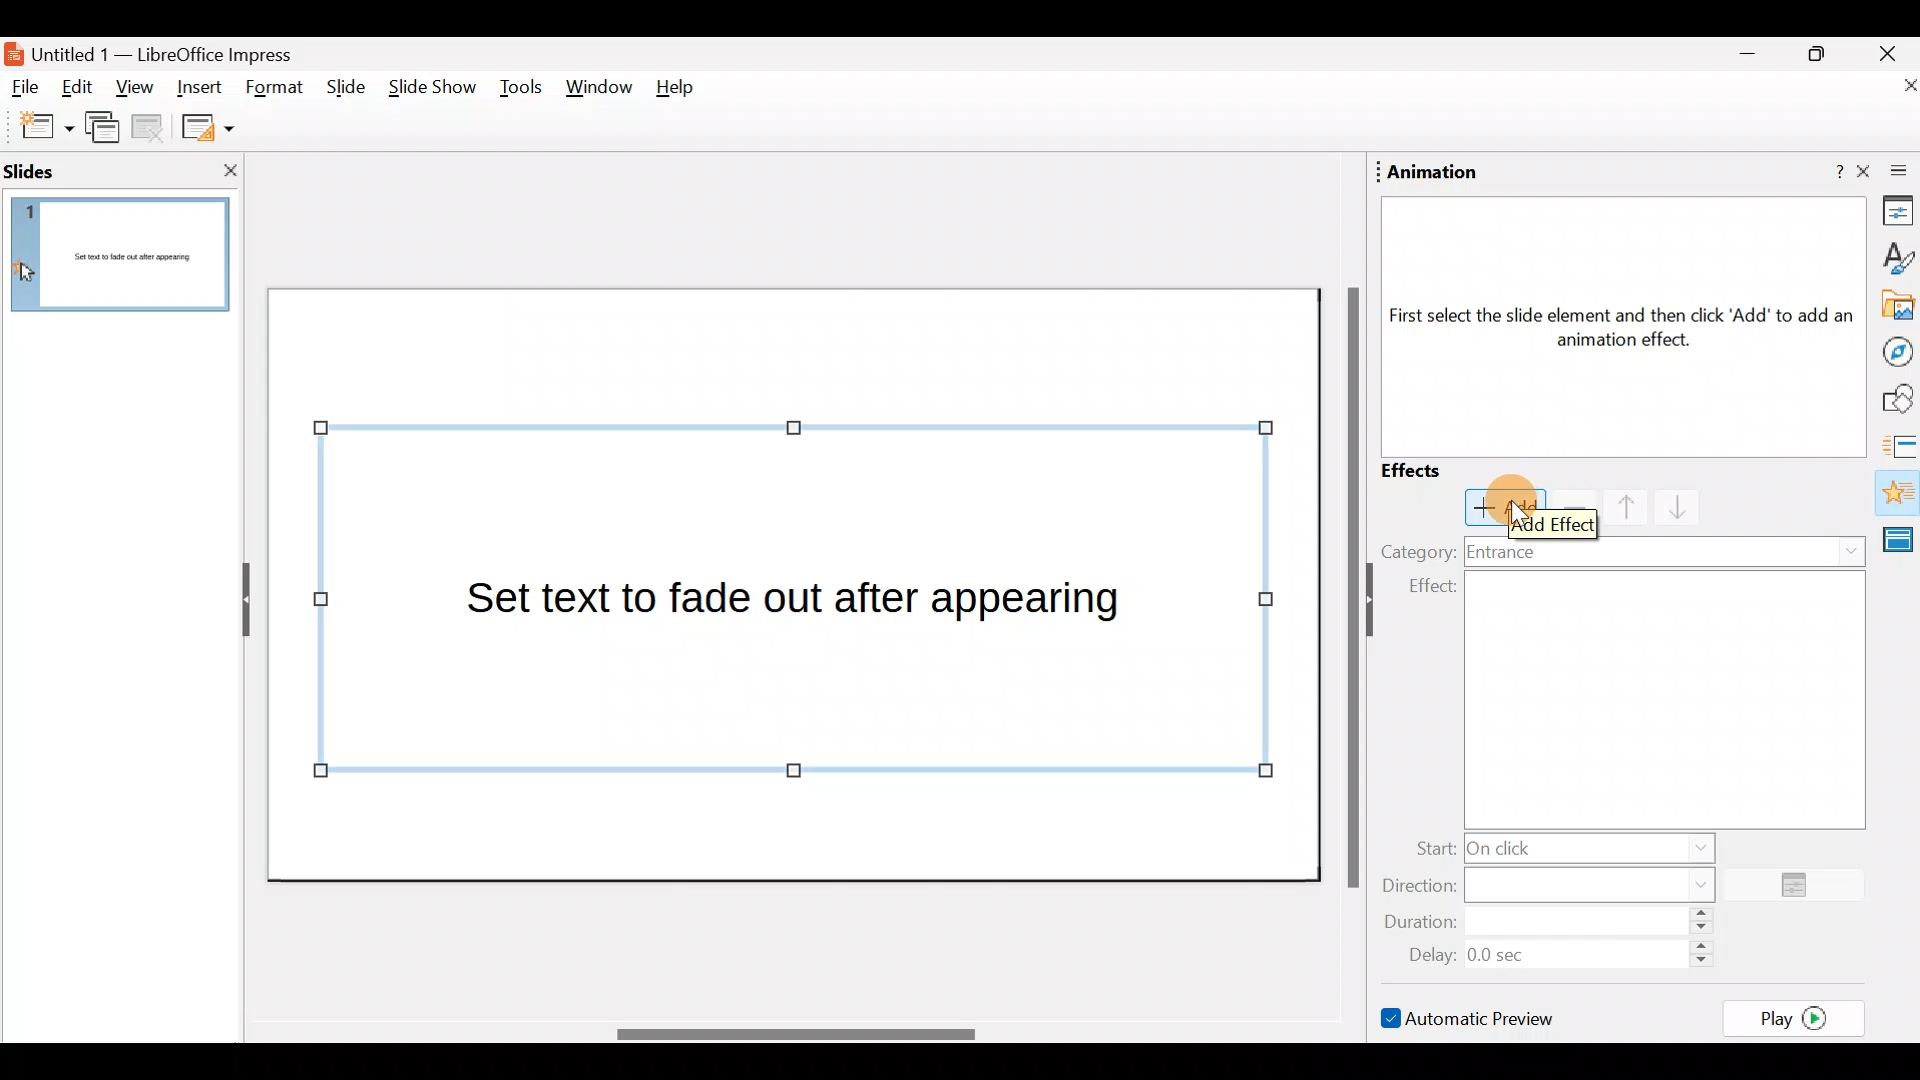 Image resolution: width=1920 pixels, height=1080 pixels. What do you see at coordinates (521, 91) in the screenshot?
I see `Tools` at bounding box center [521, 91].